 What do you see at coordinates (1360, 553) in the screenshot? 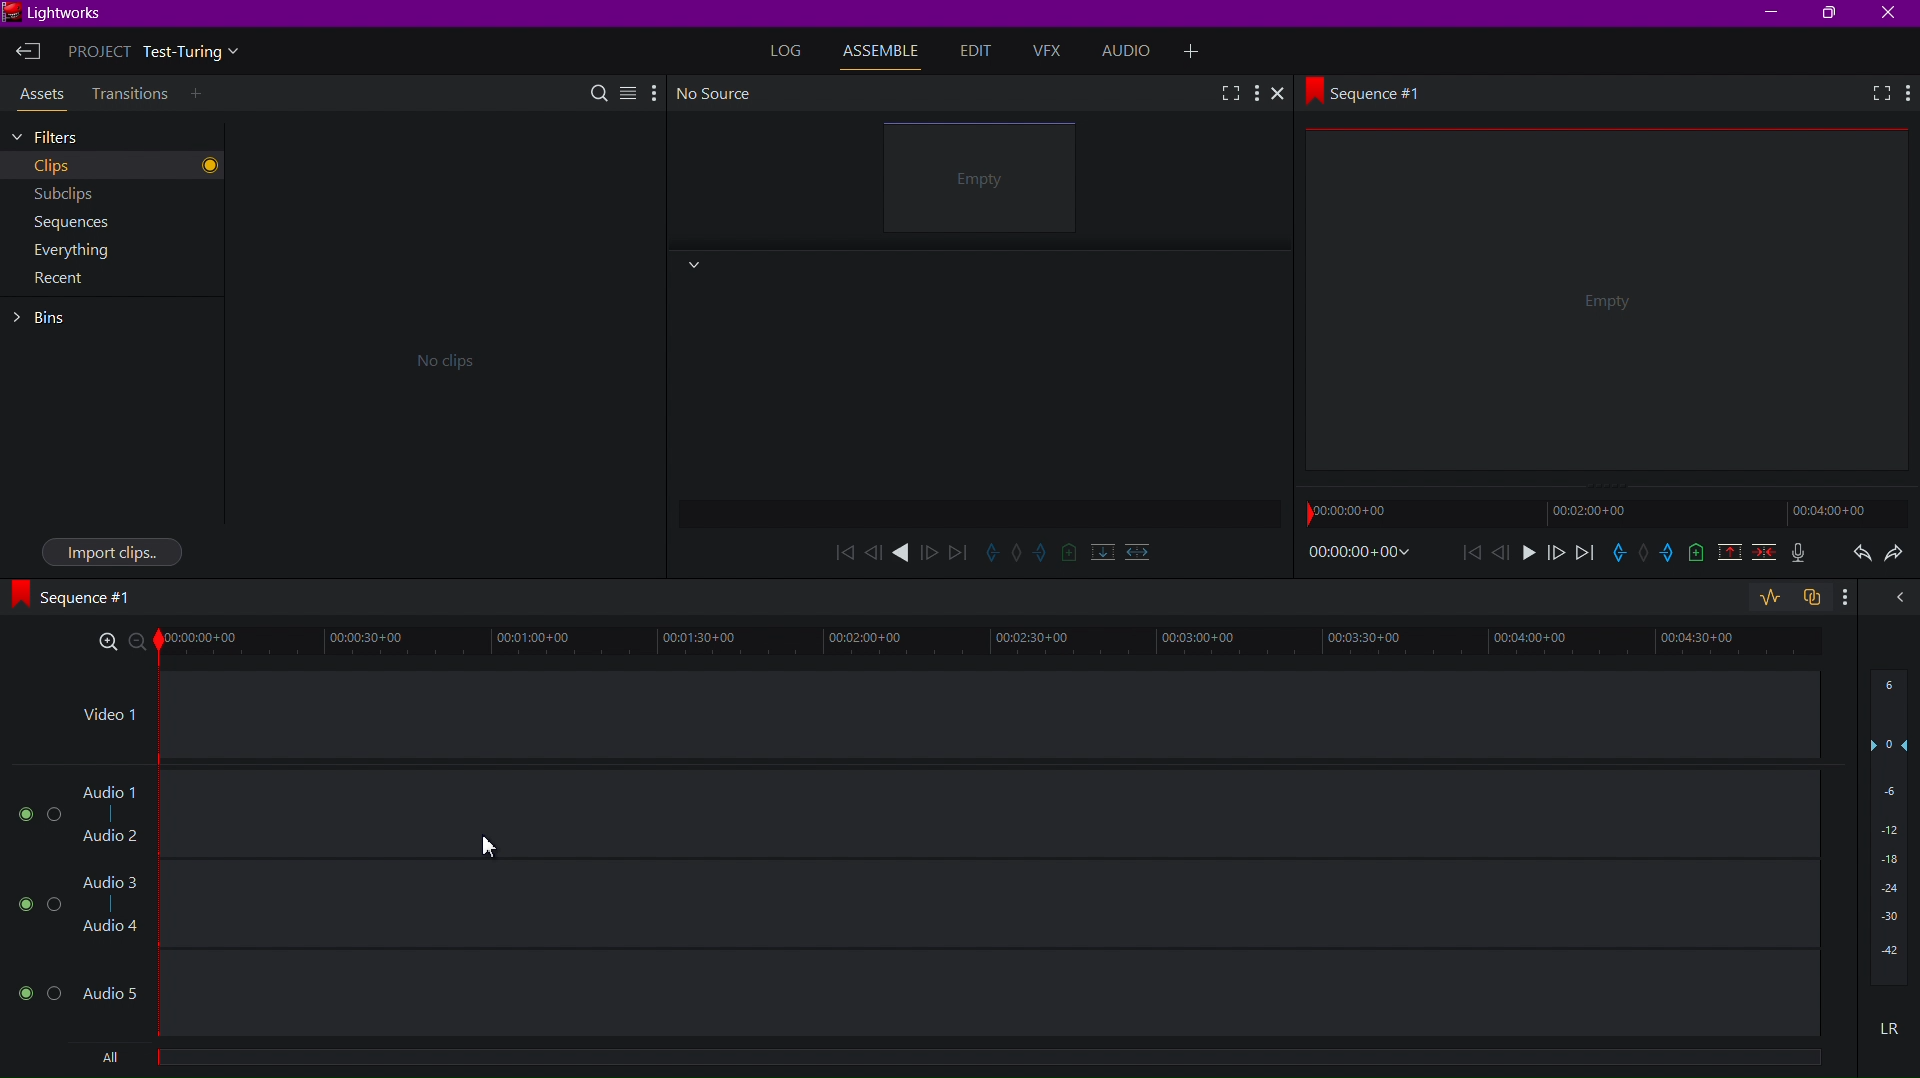
I see `Timestamp` at bounding box center [1360, 553].